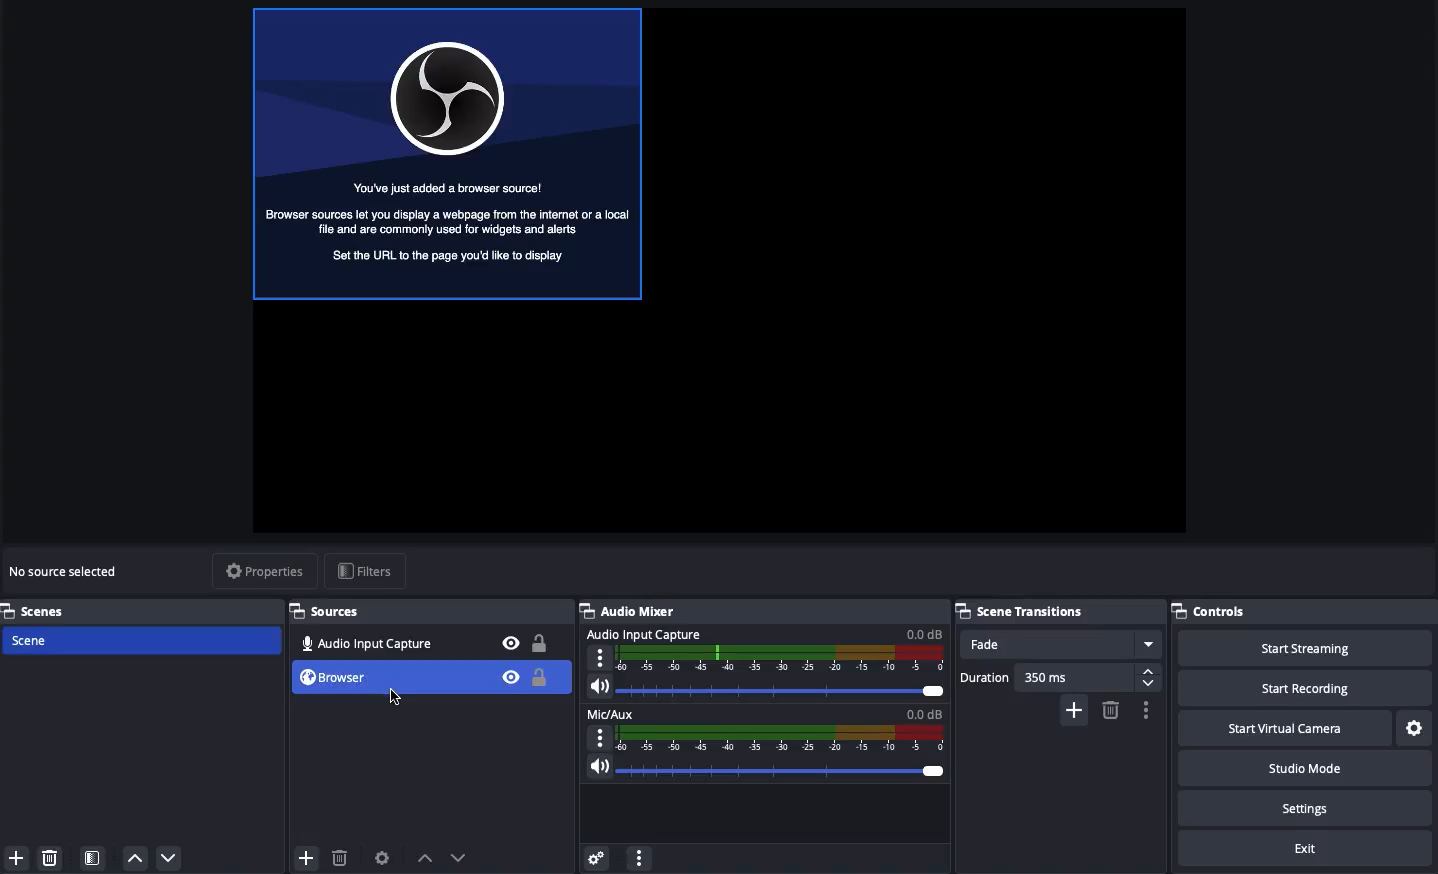 This screenshot has width=1438, height=874. Describe the element at coordinates (1061, 644) in the screenshot. I see `Fade` at that location.